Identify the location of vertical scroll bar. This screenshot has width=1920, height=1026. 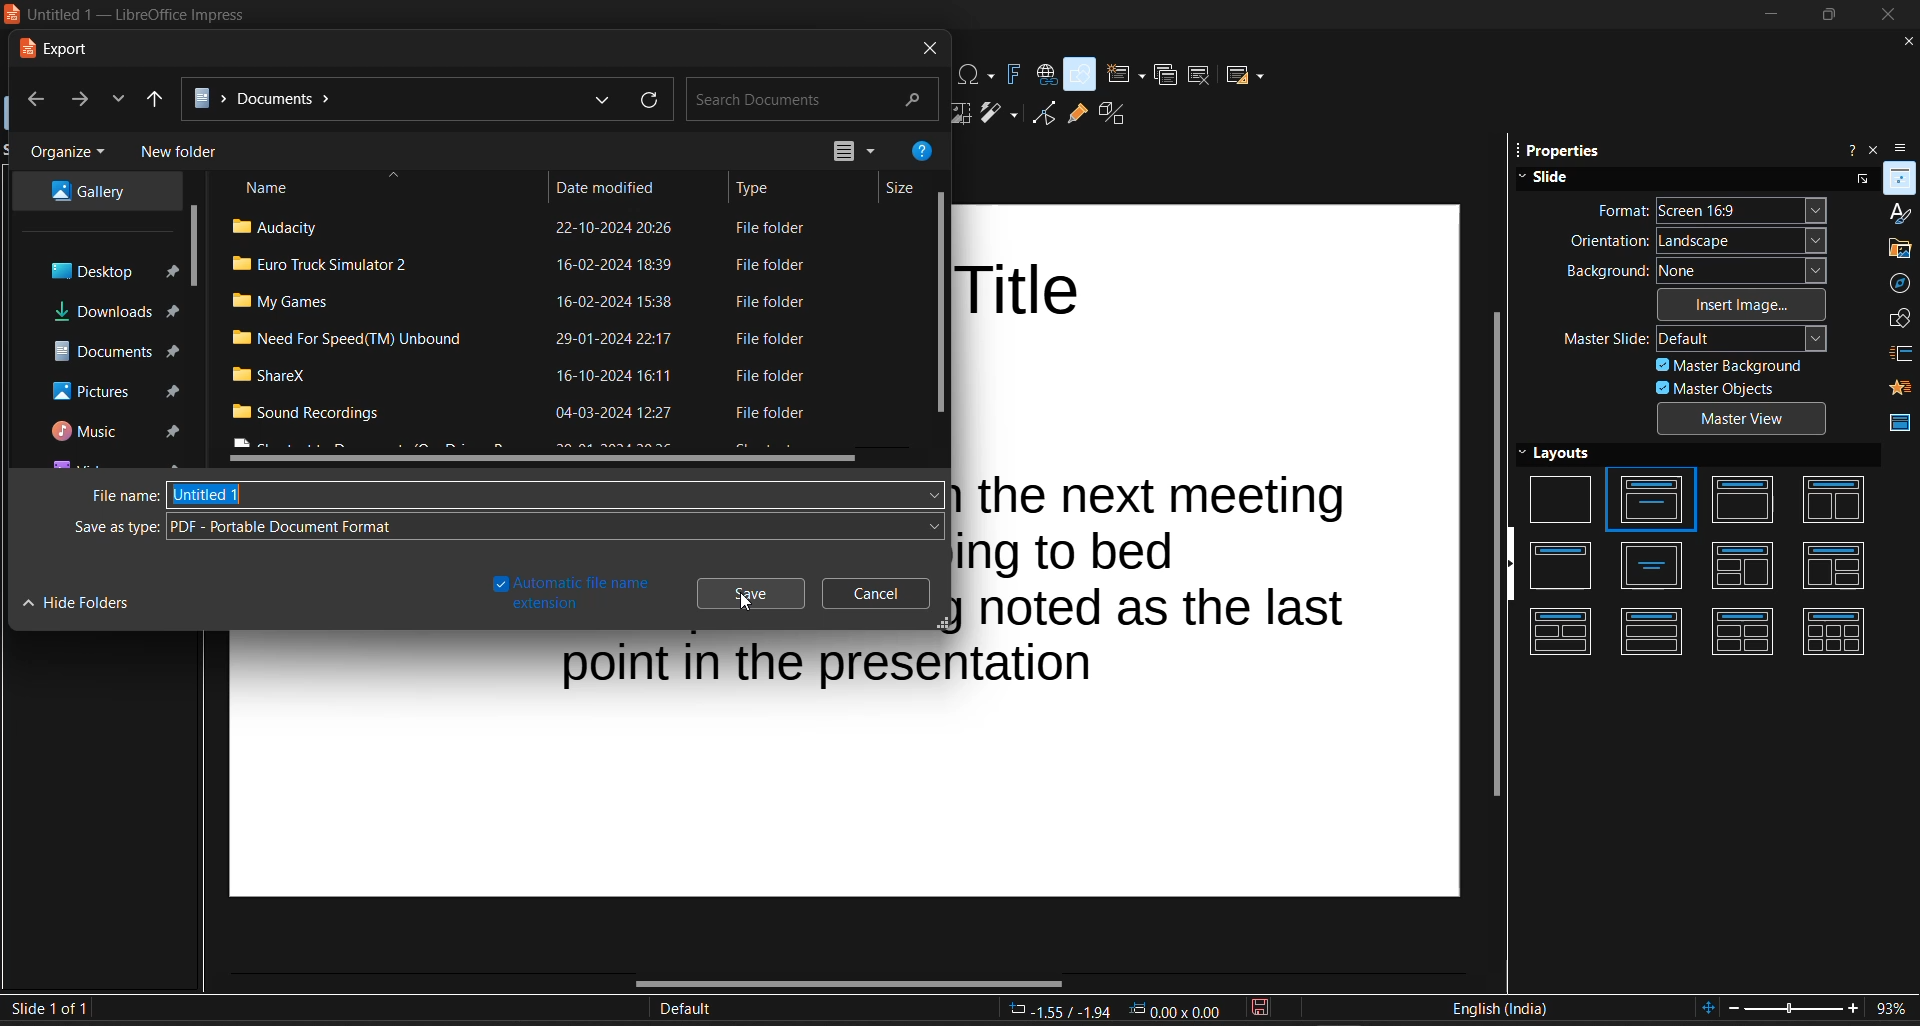
(937, 306).